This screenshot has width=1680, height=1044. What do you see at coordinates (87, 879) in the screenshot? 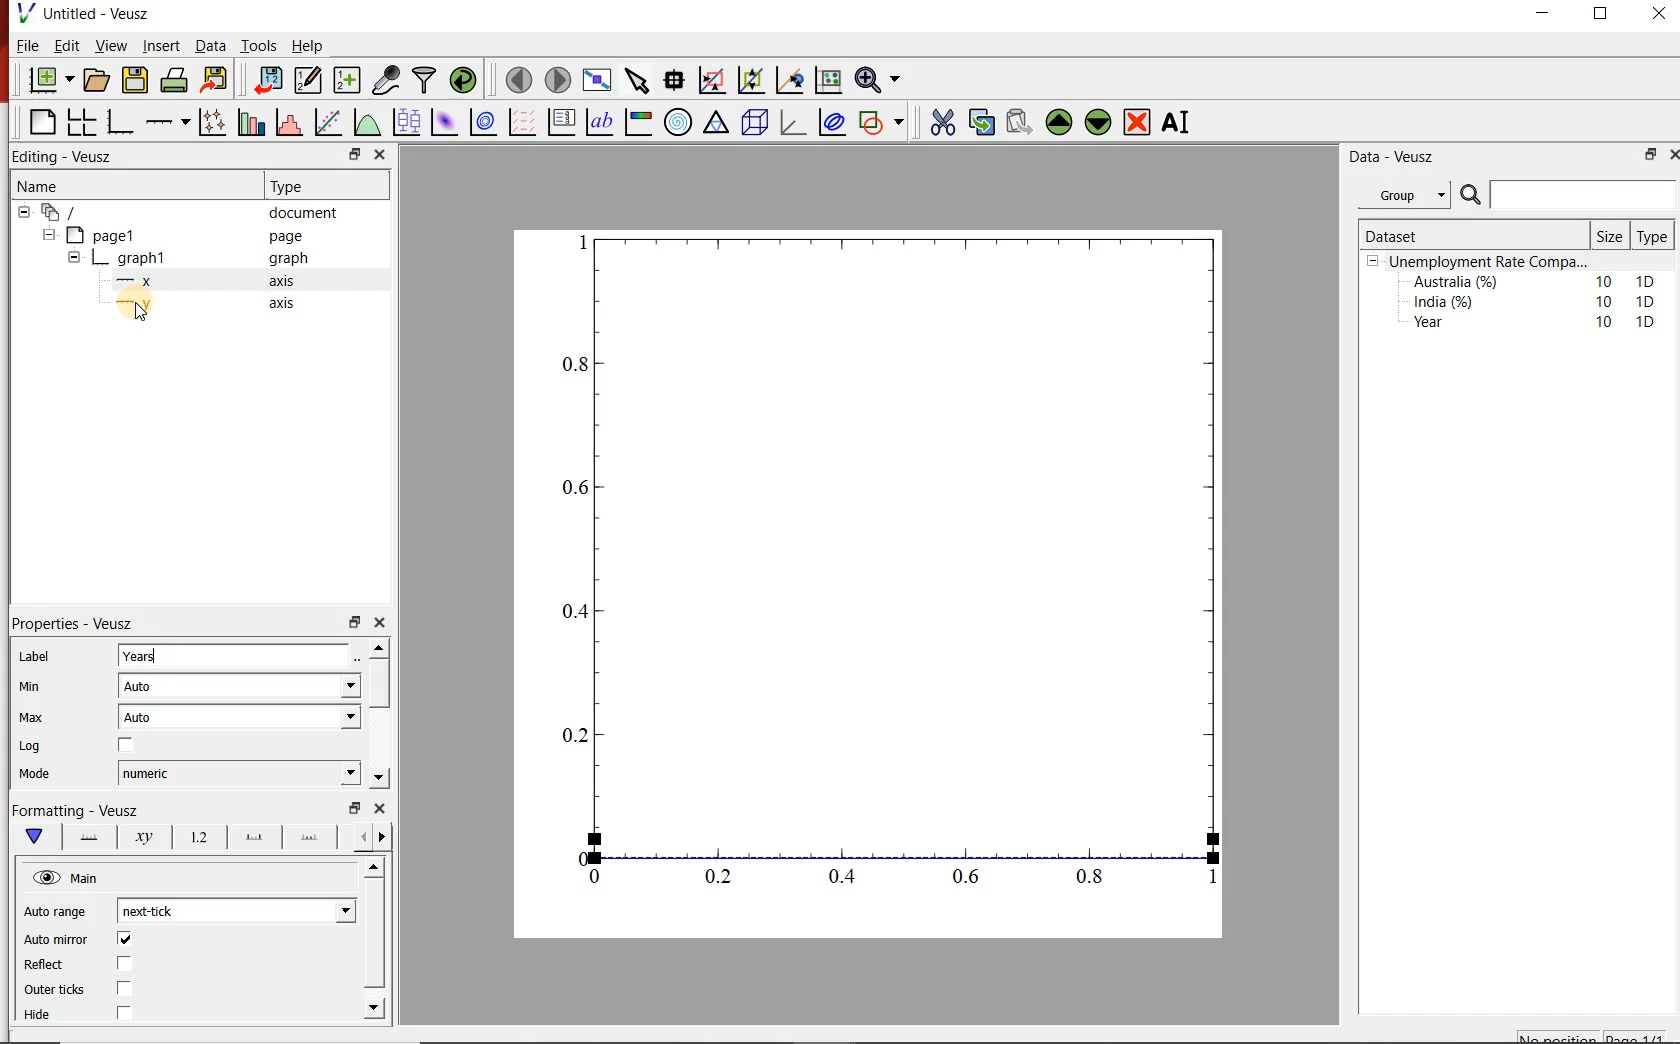
I see `Main` at bounding box center [87, 879].